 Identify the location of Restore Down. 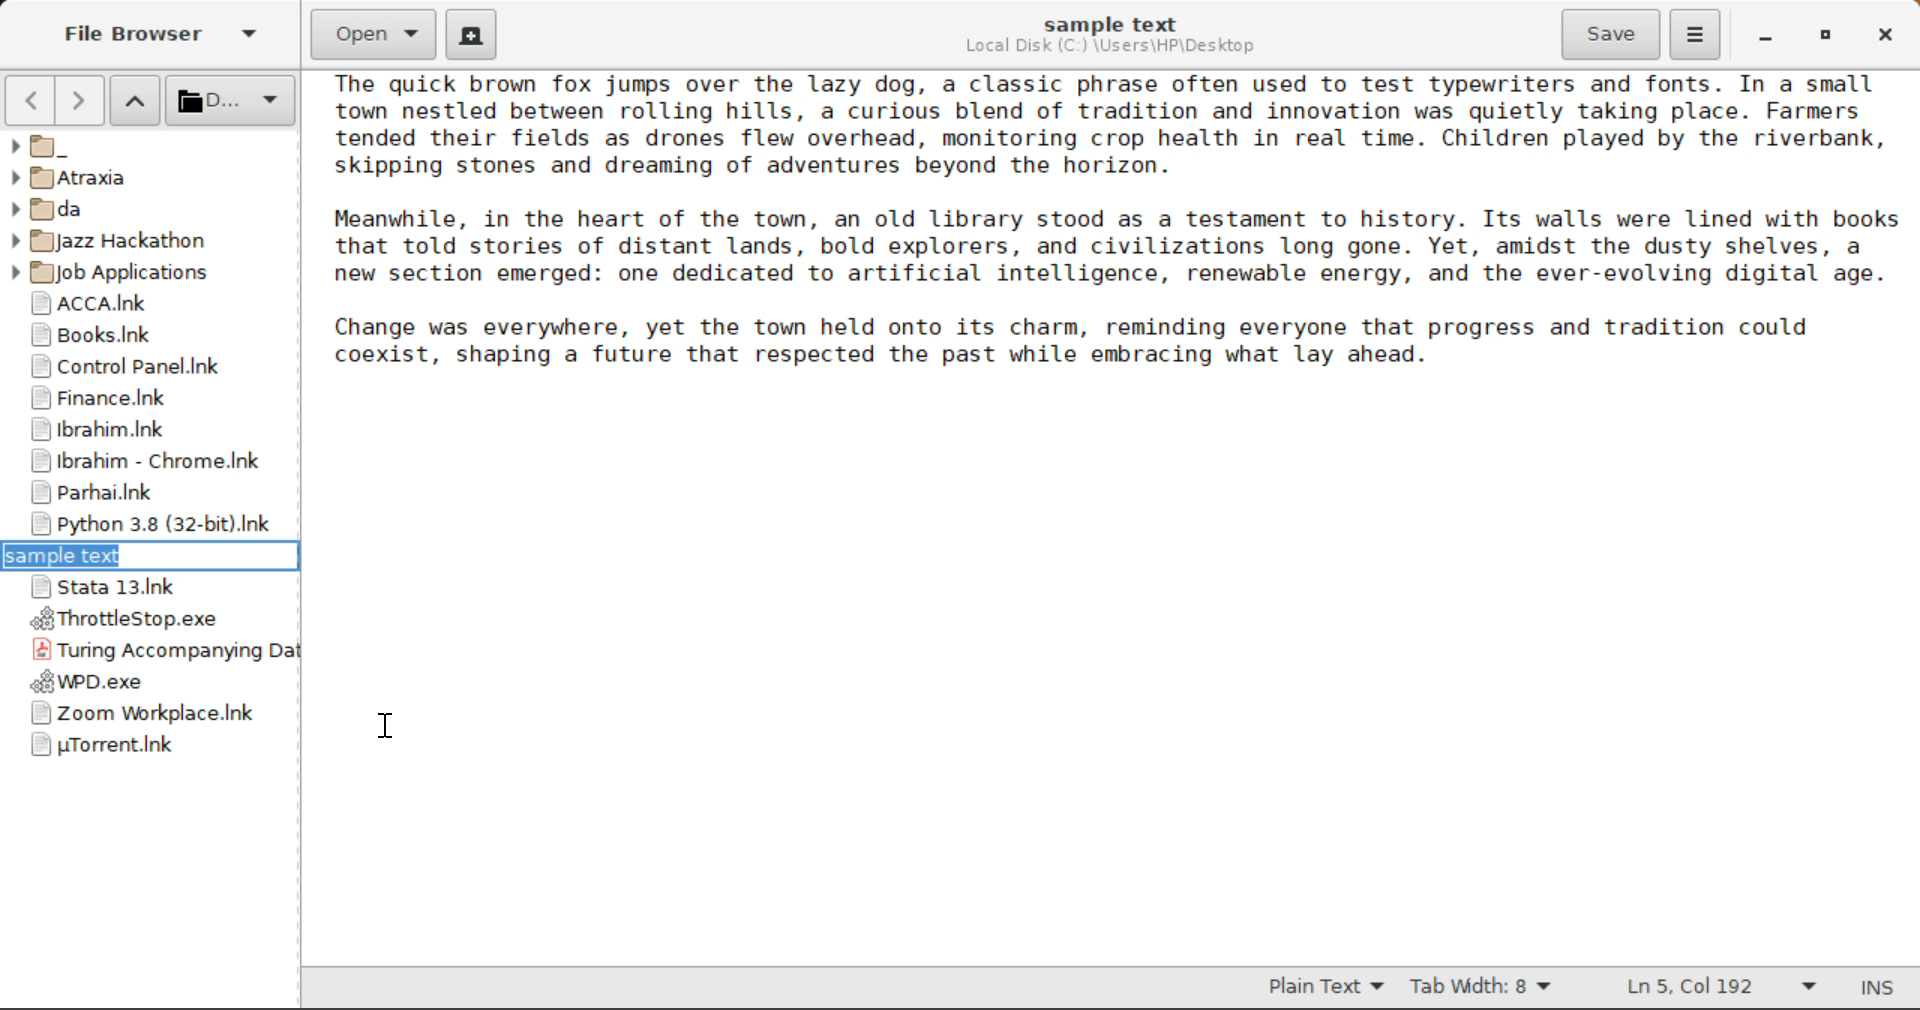
(1763, 38).